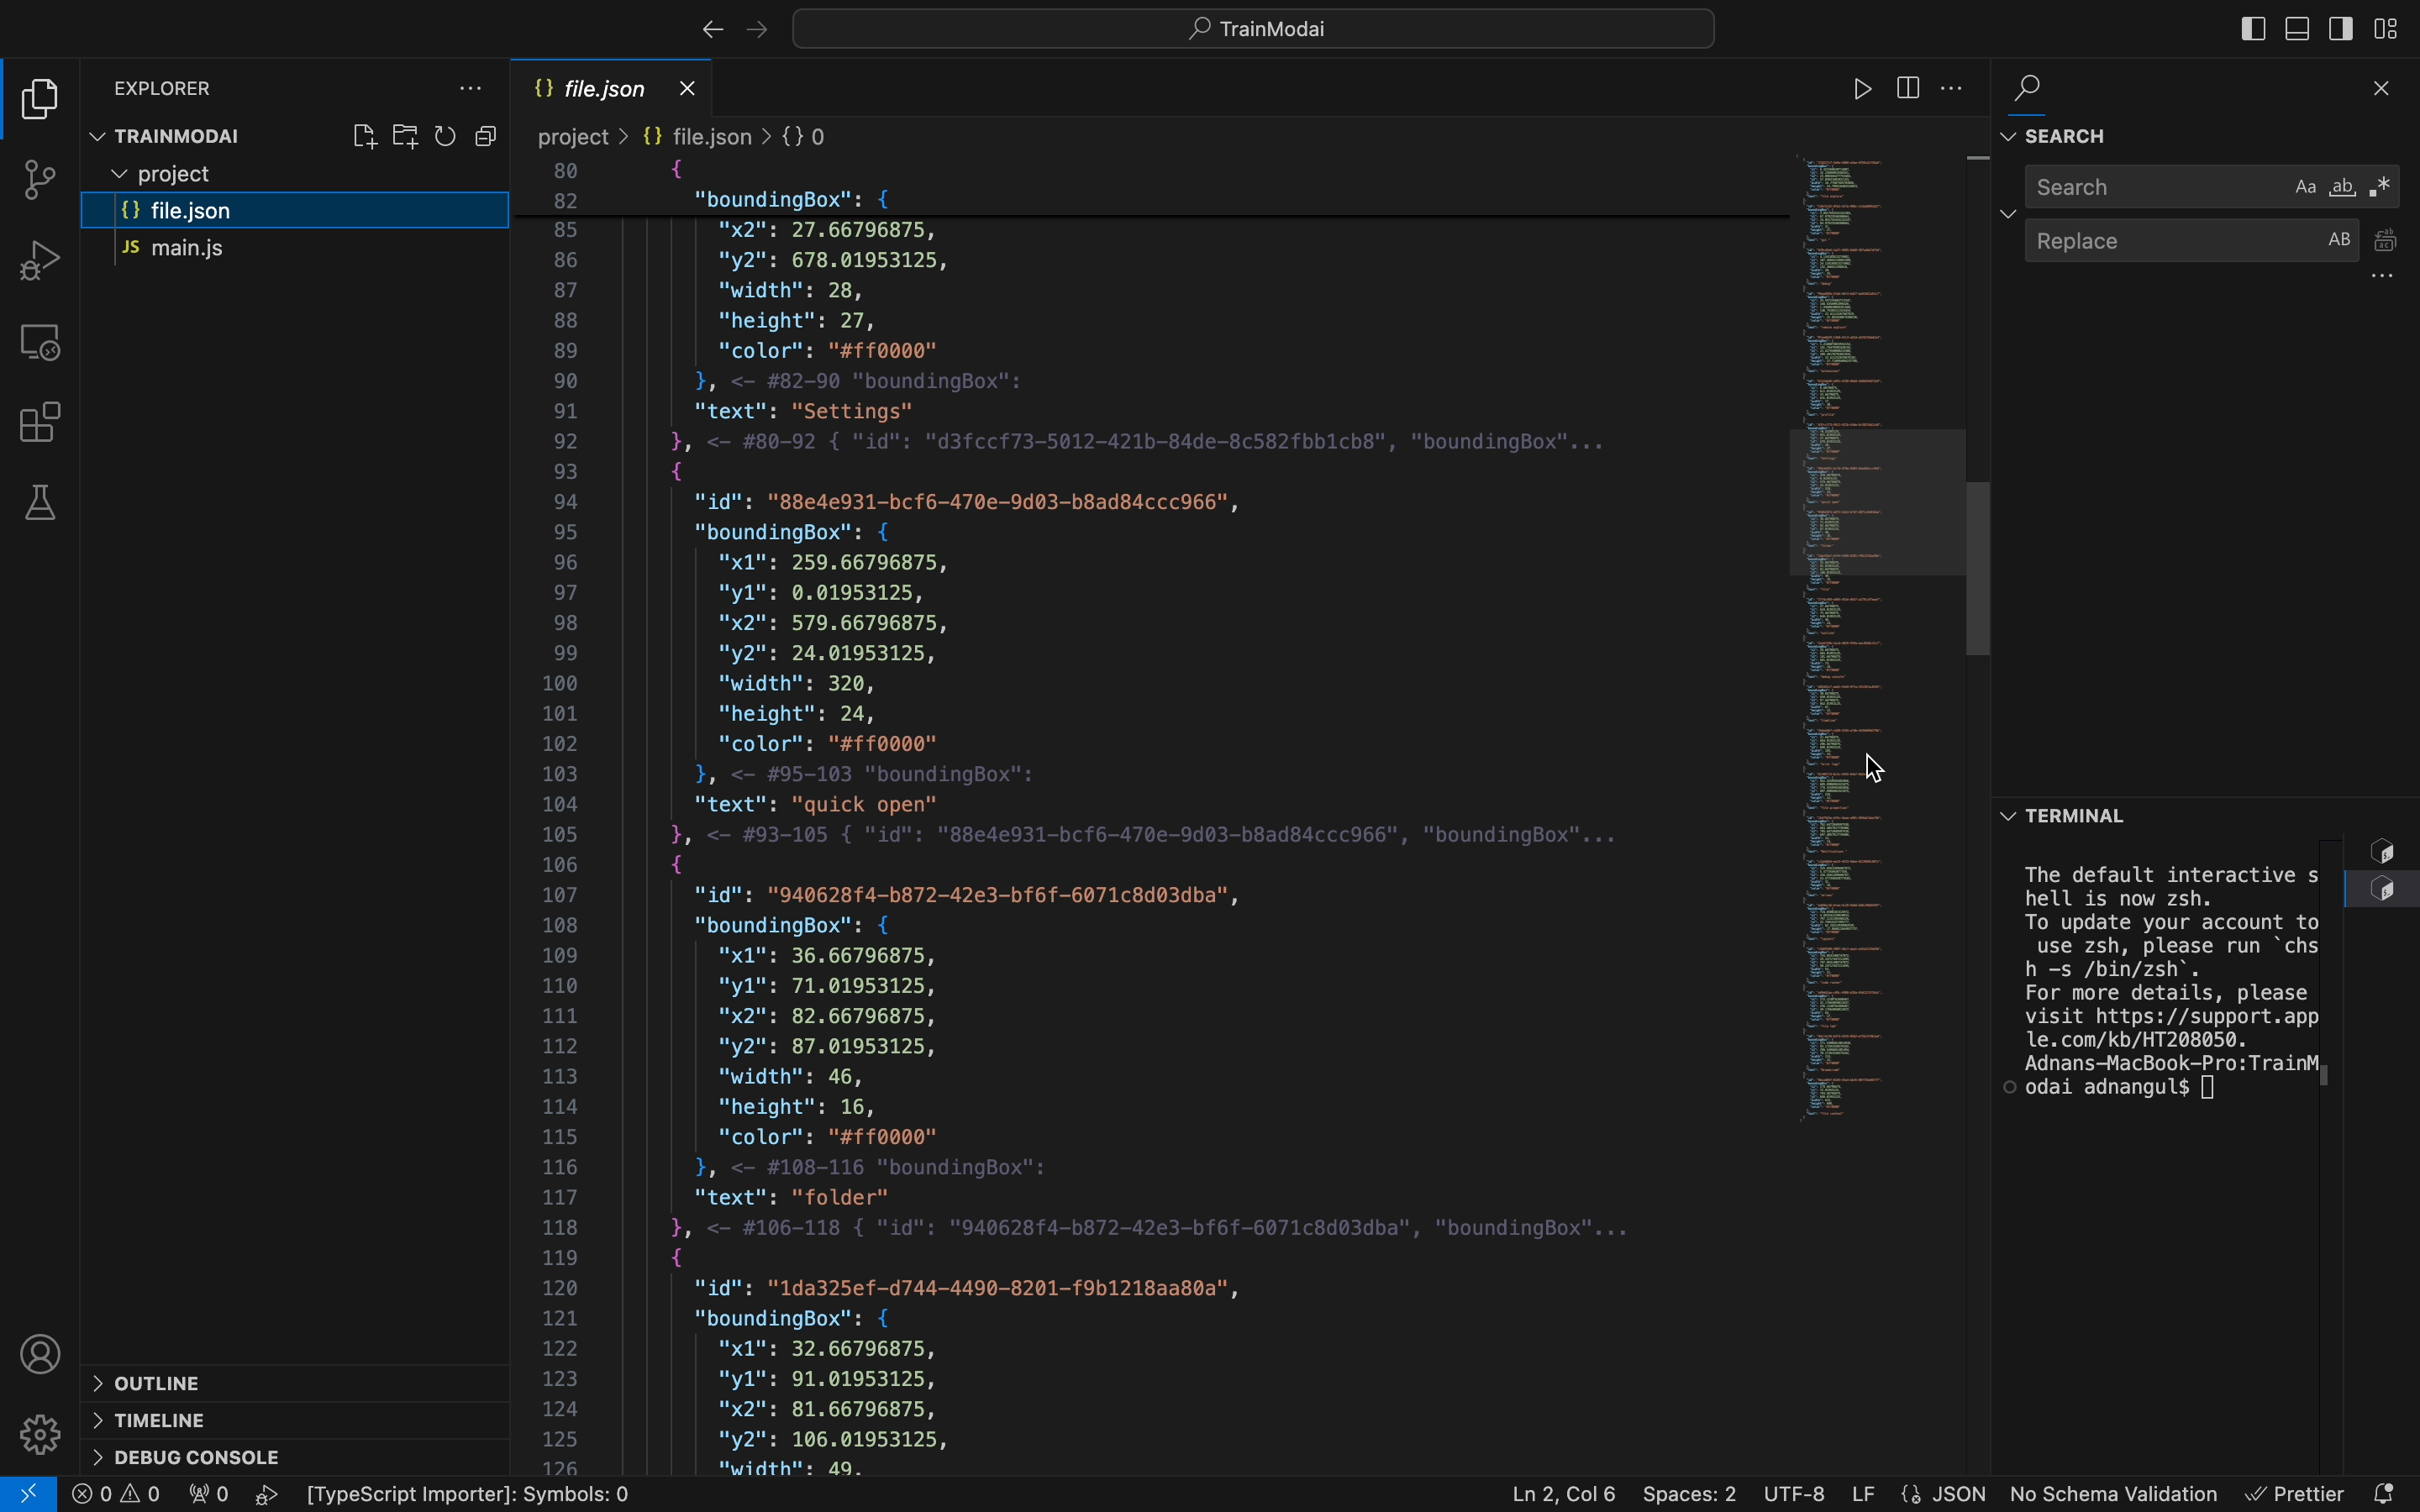  I want to click on toggle secondary bar, so click(2337, 25).